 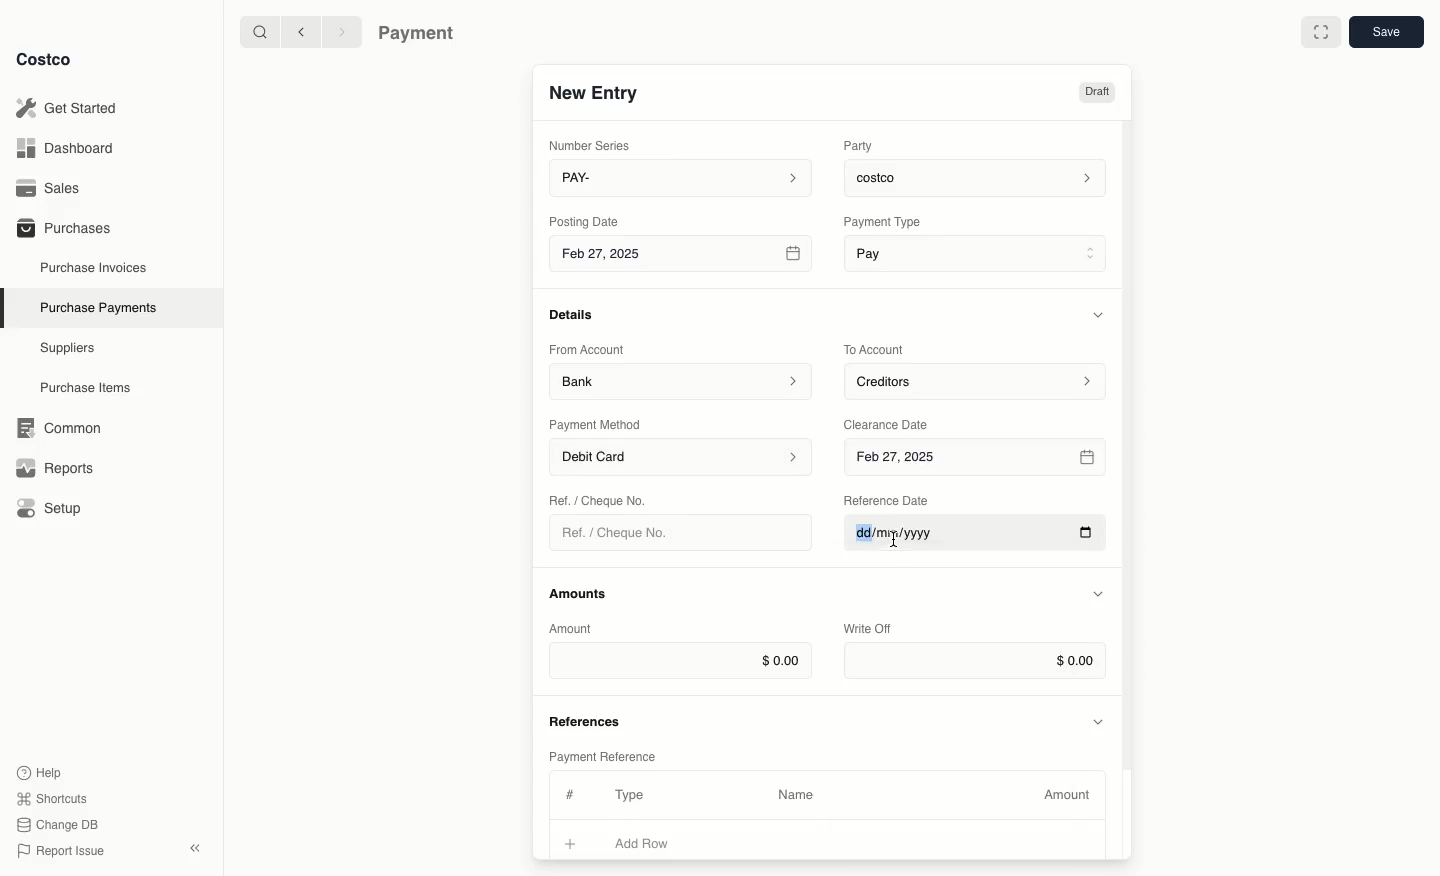 What do you see at coordinates (421, 35) in the screenshot?
I see `Payment` at bounding box center [421, 35].